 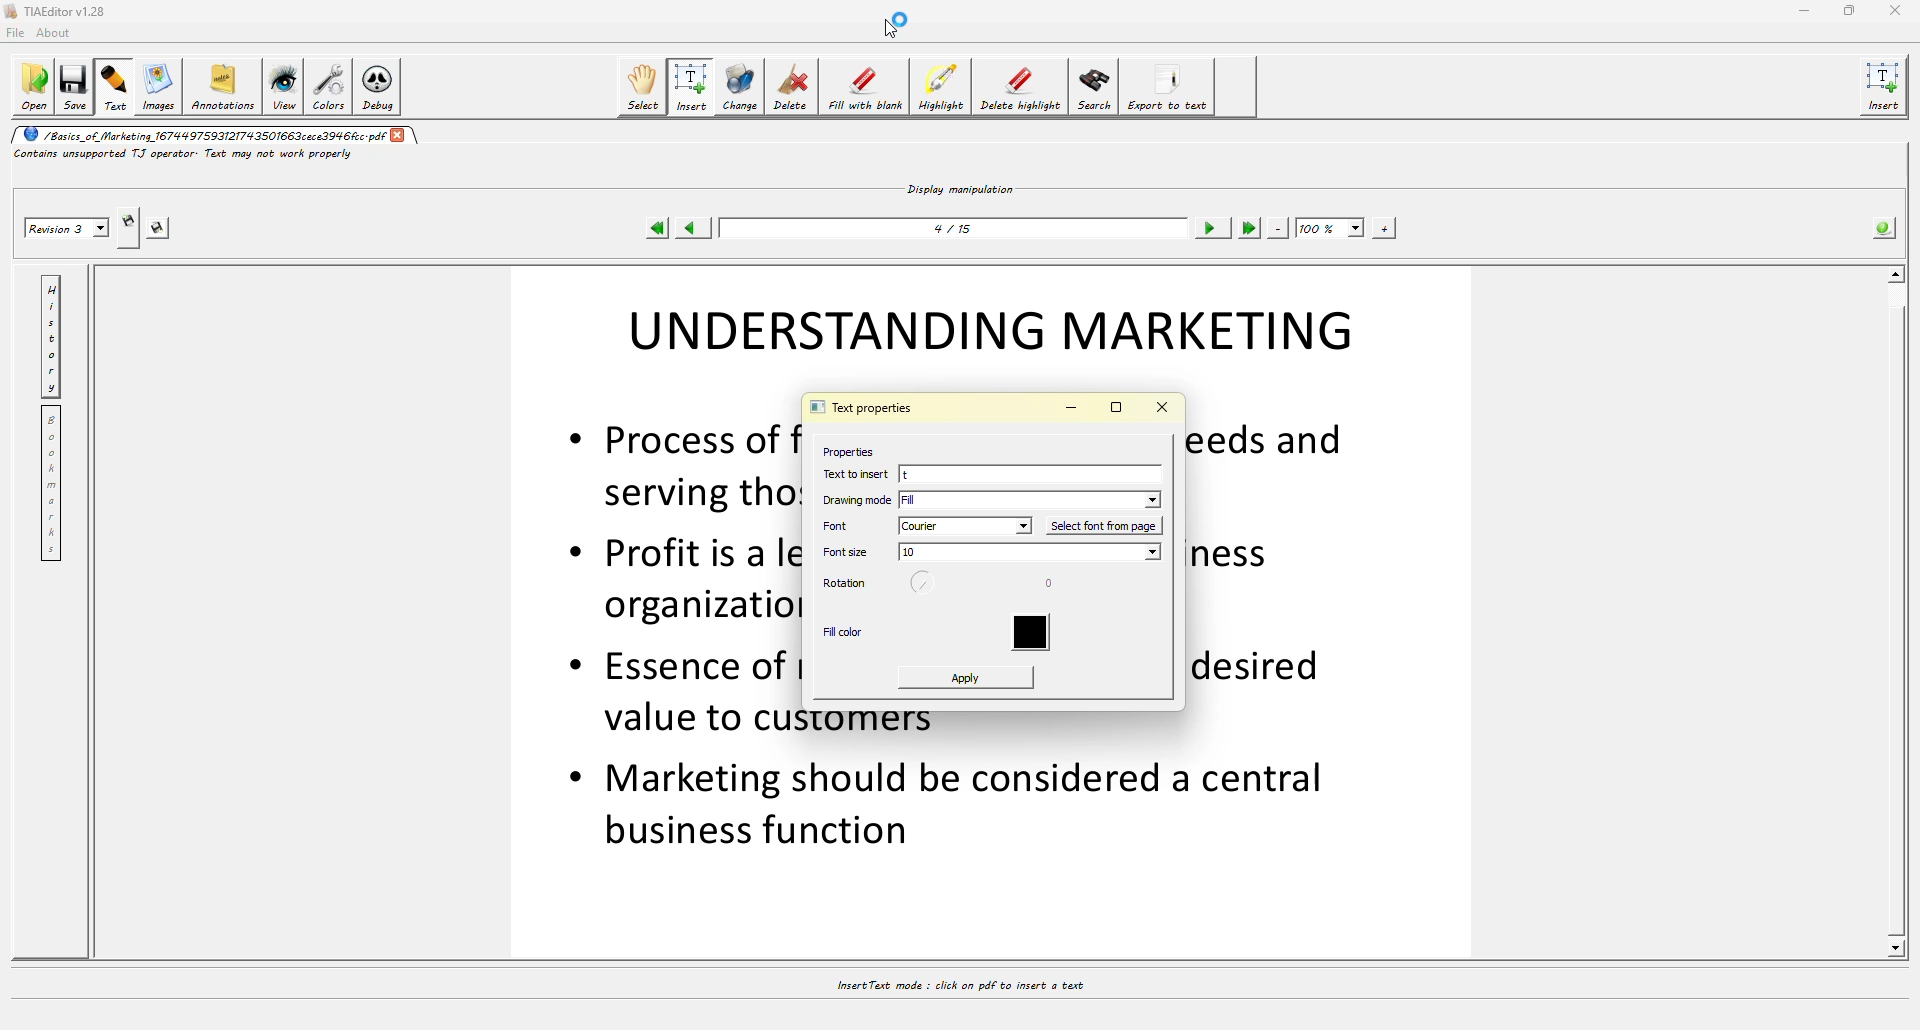 What do you see at coordinates (1022, 88) in the screenshot?
I see `delete highlight` at bounding box center [1022, 88].